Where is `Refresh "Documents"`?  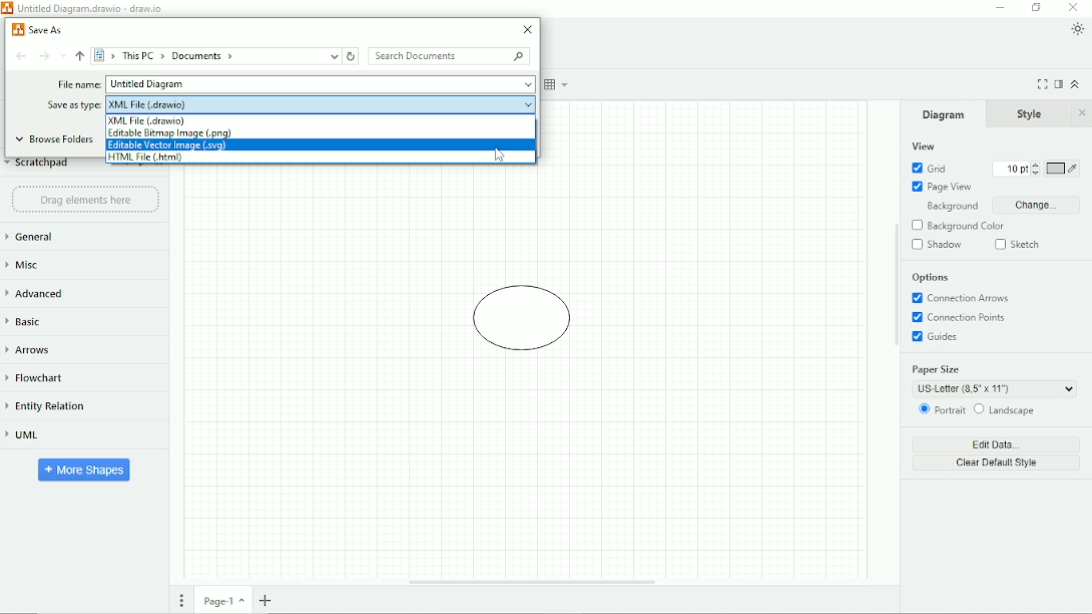 Refresh "Documents" is located at coordinates (352, 56).